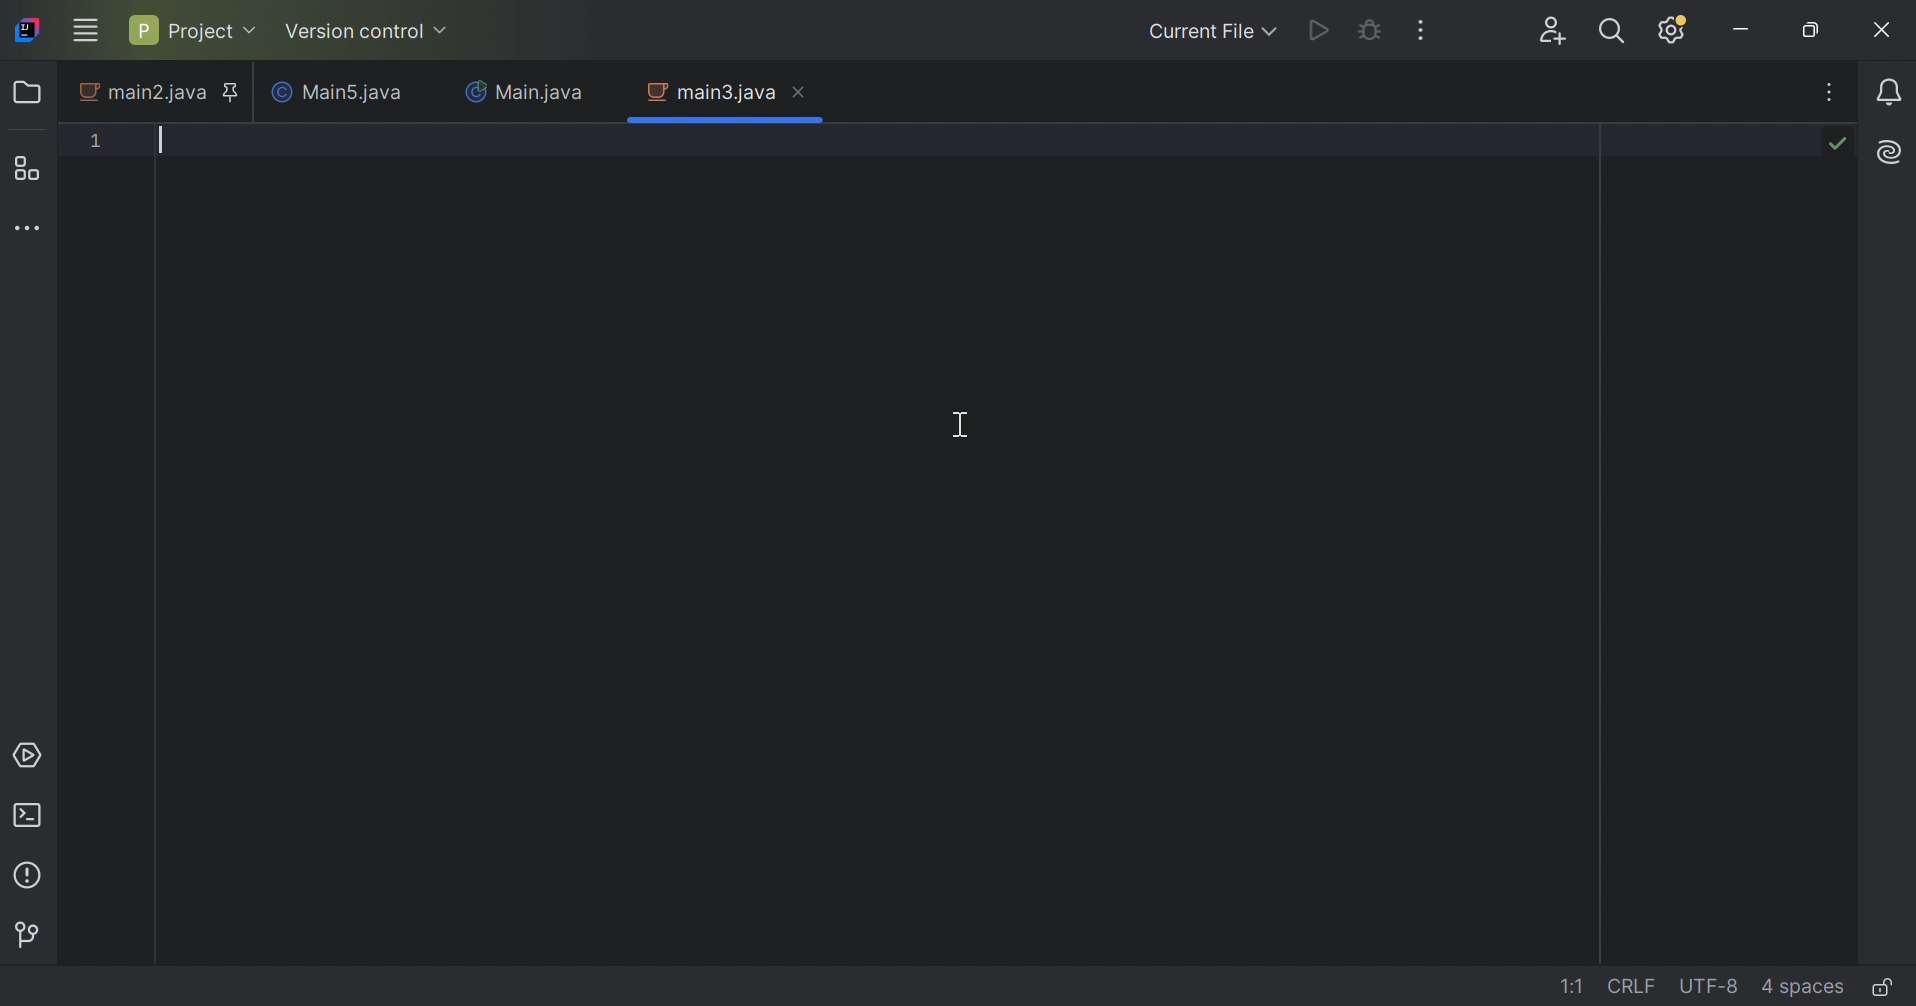 Image resolution: width=1916 pixels, height=1006 pixels. I want to click on main3.java, so click(710, 93).